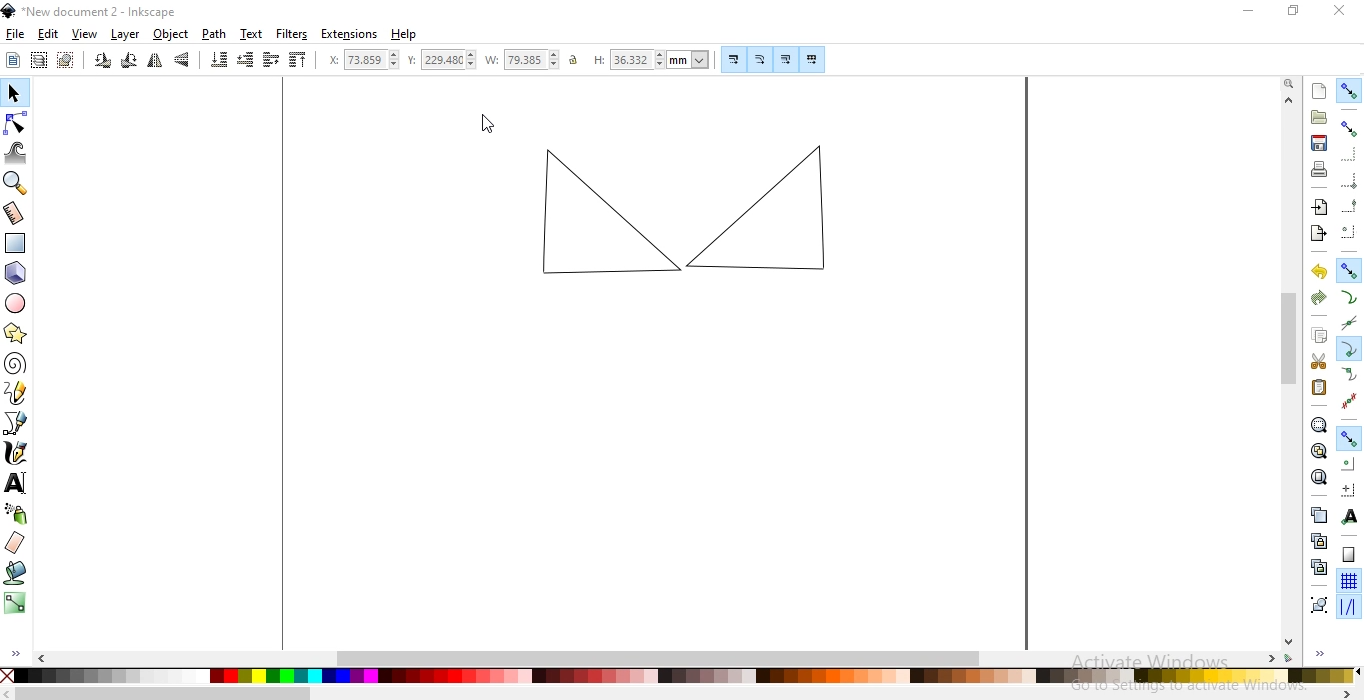 The width and height of the screenshot is (1364, 700). I want to click on group selected objects, so click(1321, 605).